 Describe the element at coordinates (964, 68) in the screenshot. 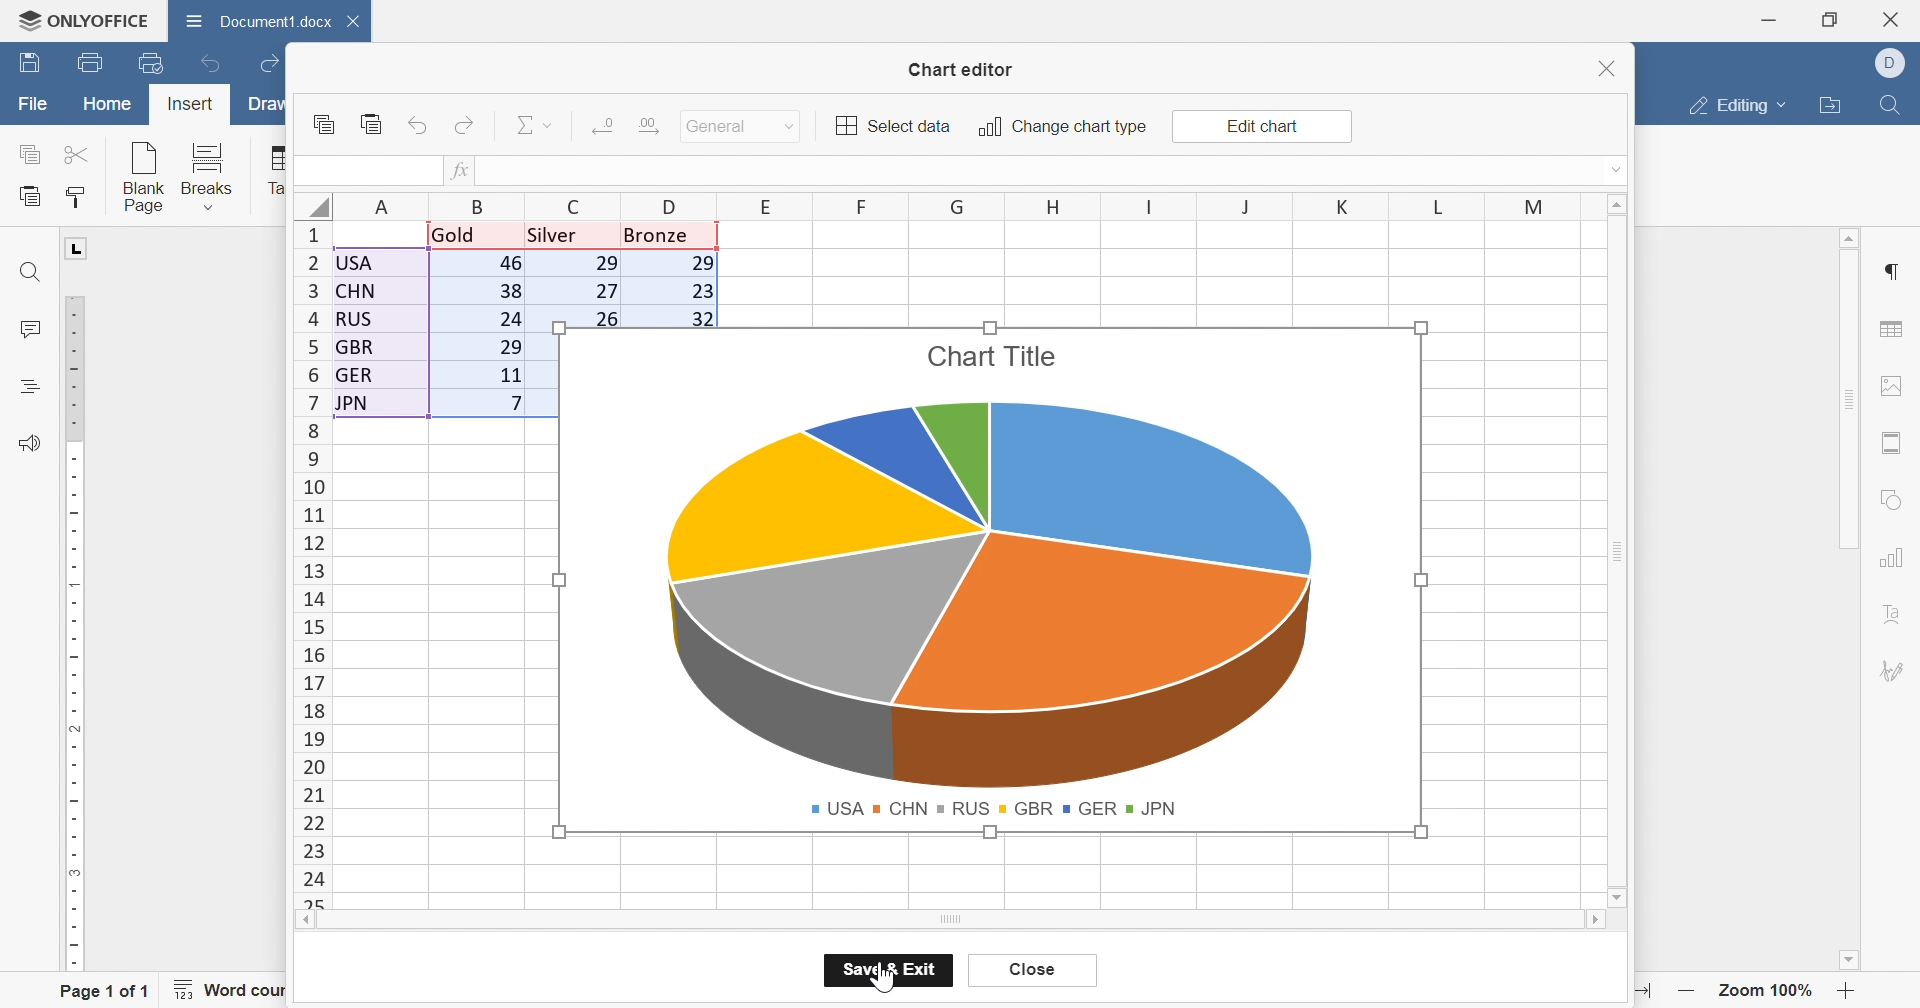

I see `Chart editor` at that location.